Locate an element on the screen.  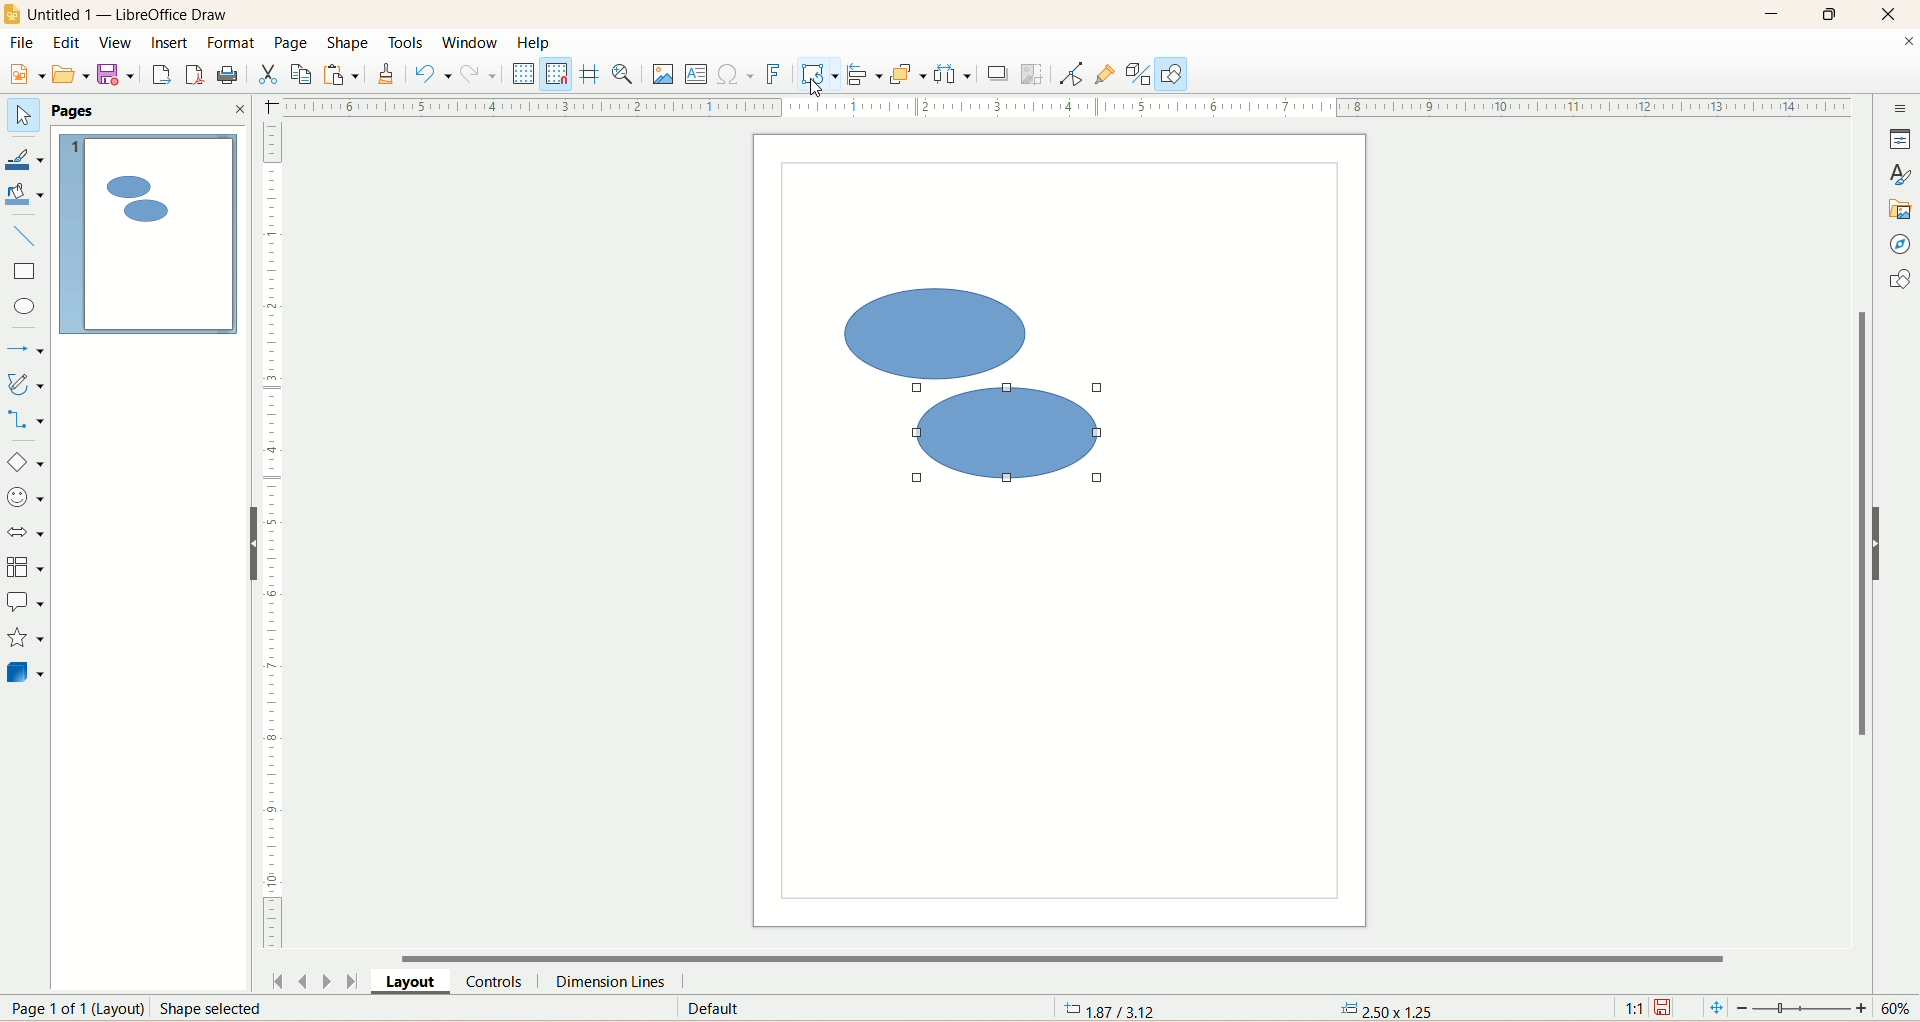
edit is located at coordinates (65, 42).